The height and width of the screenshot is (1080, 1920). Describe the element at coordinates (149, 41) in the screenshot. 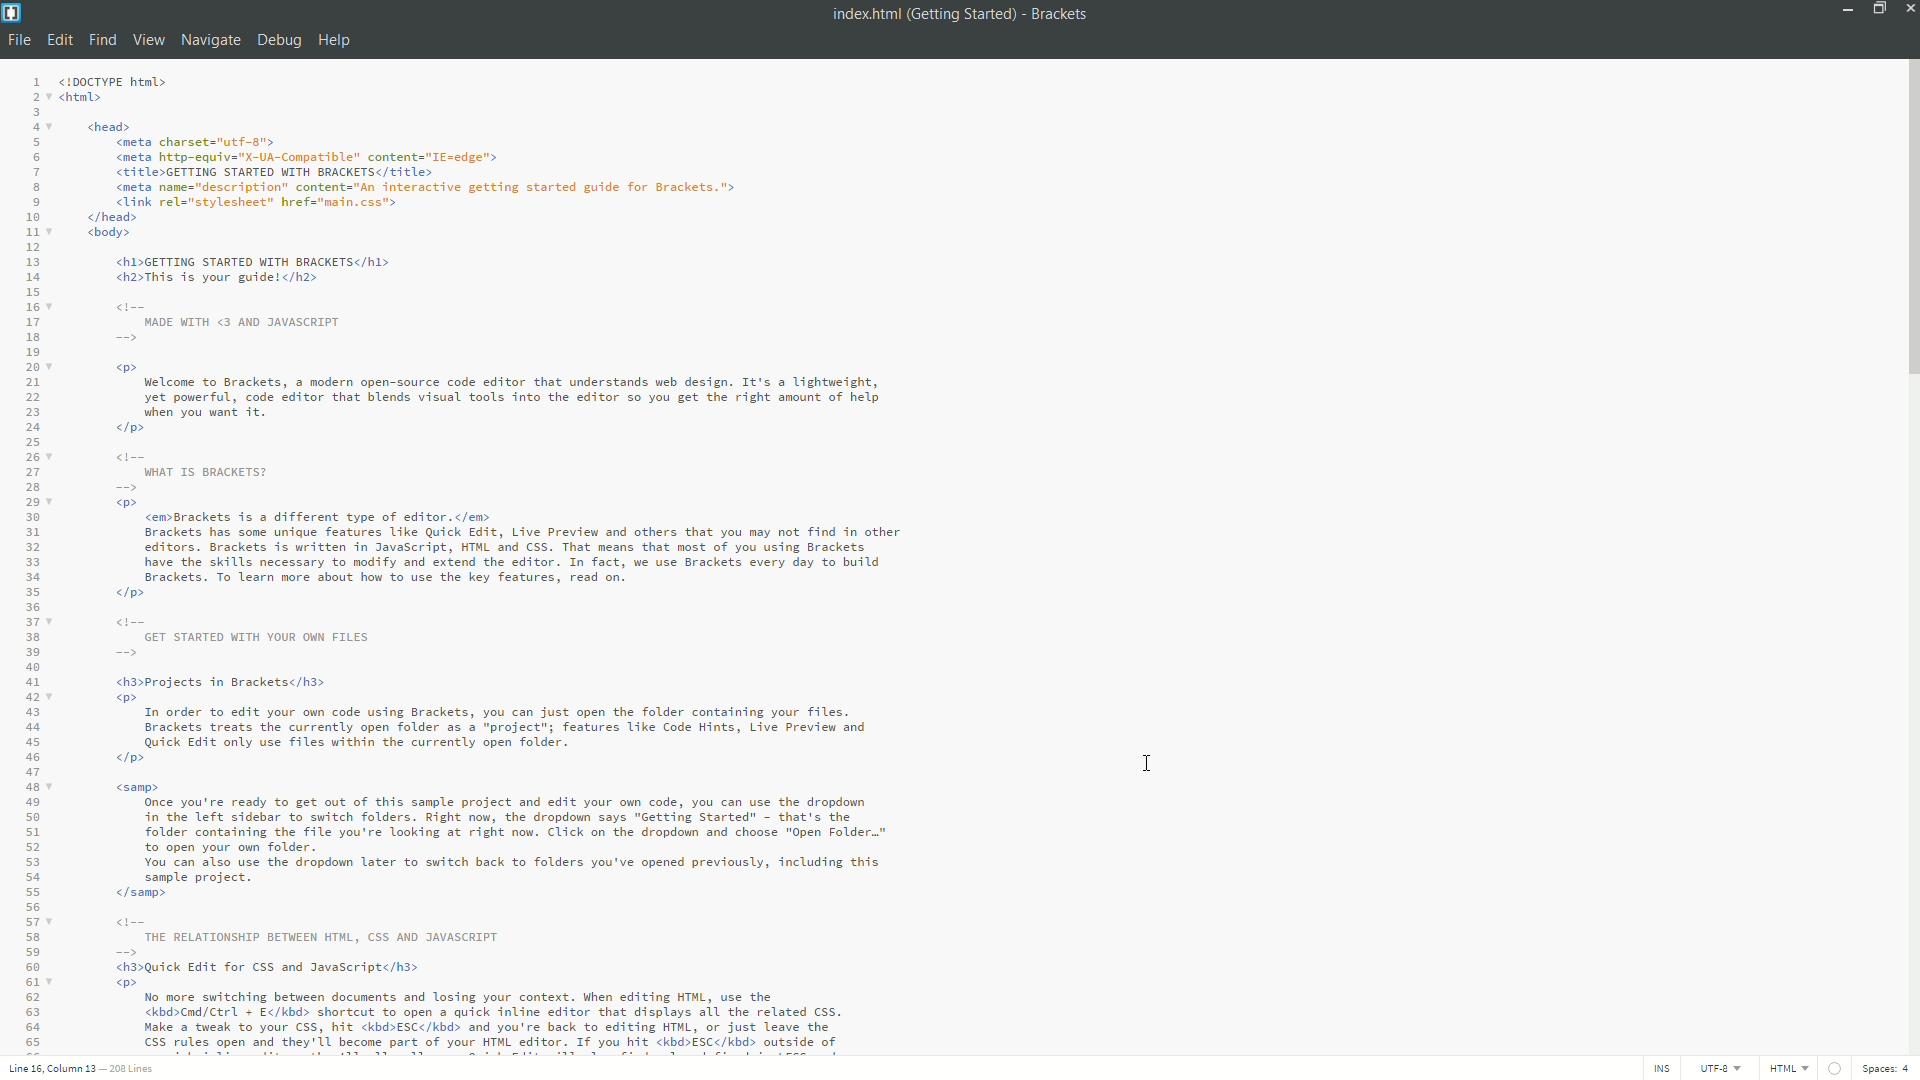

I see `view menu` at that location.